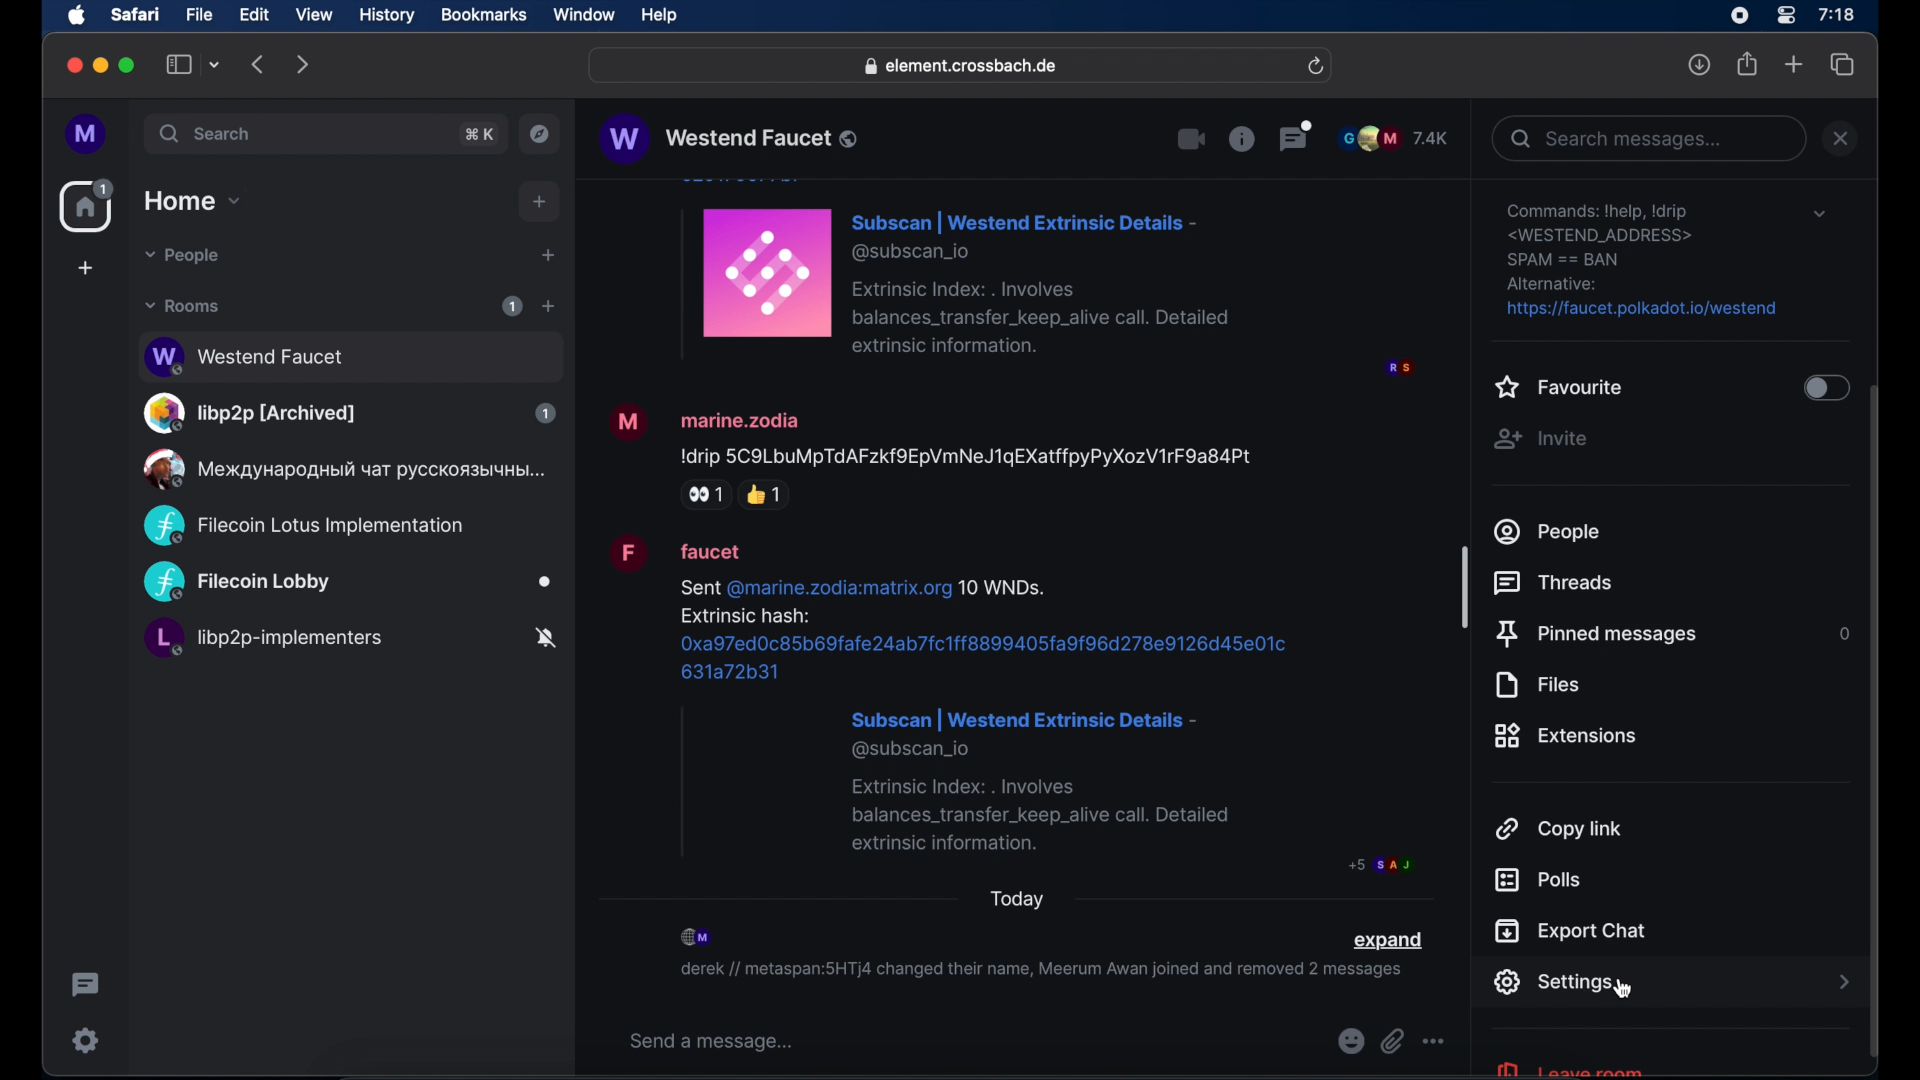 The image size is (1920, 1080). I want to click on today, so click(1018, 899).